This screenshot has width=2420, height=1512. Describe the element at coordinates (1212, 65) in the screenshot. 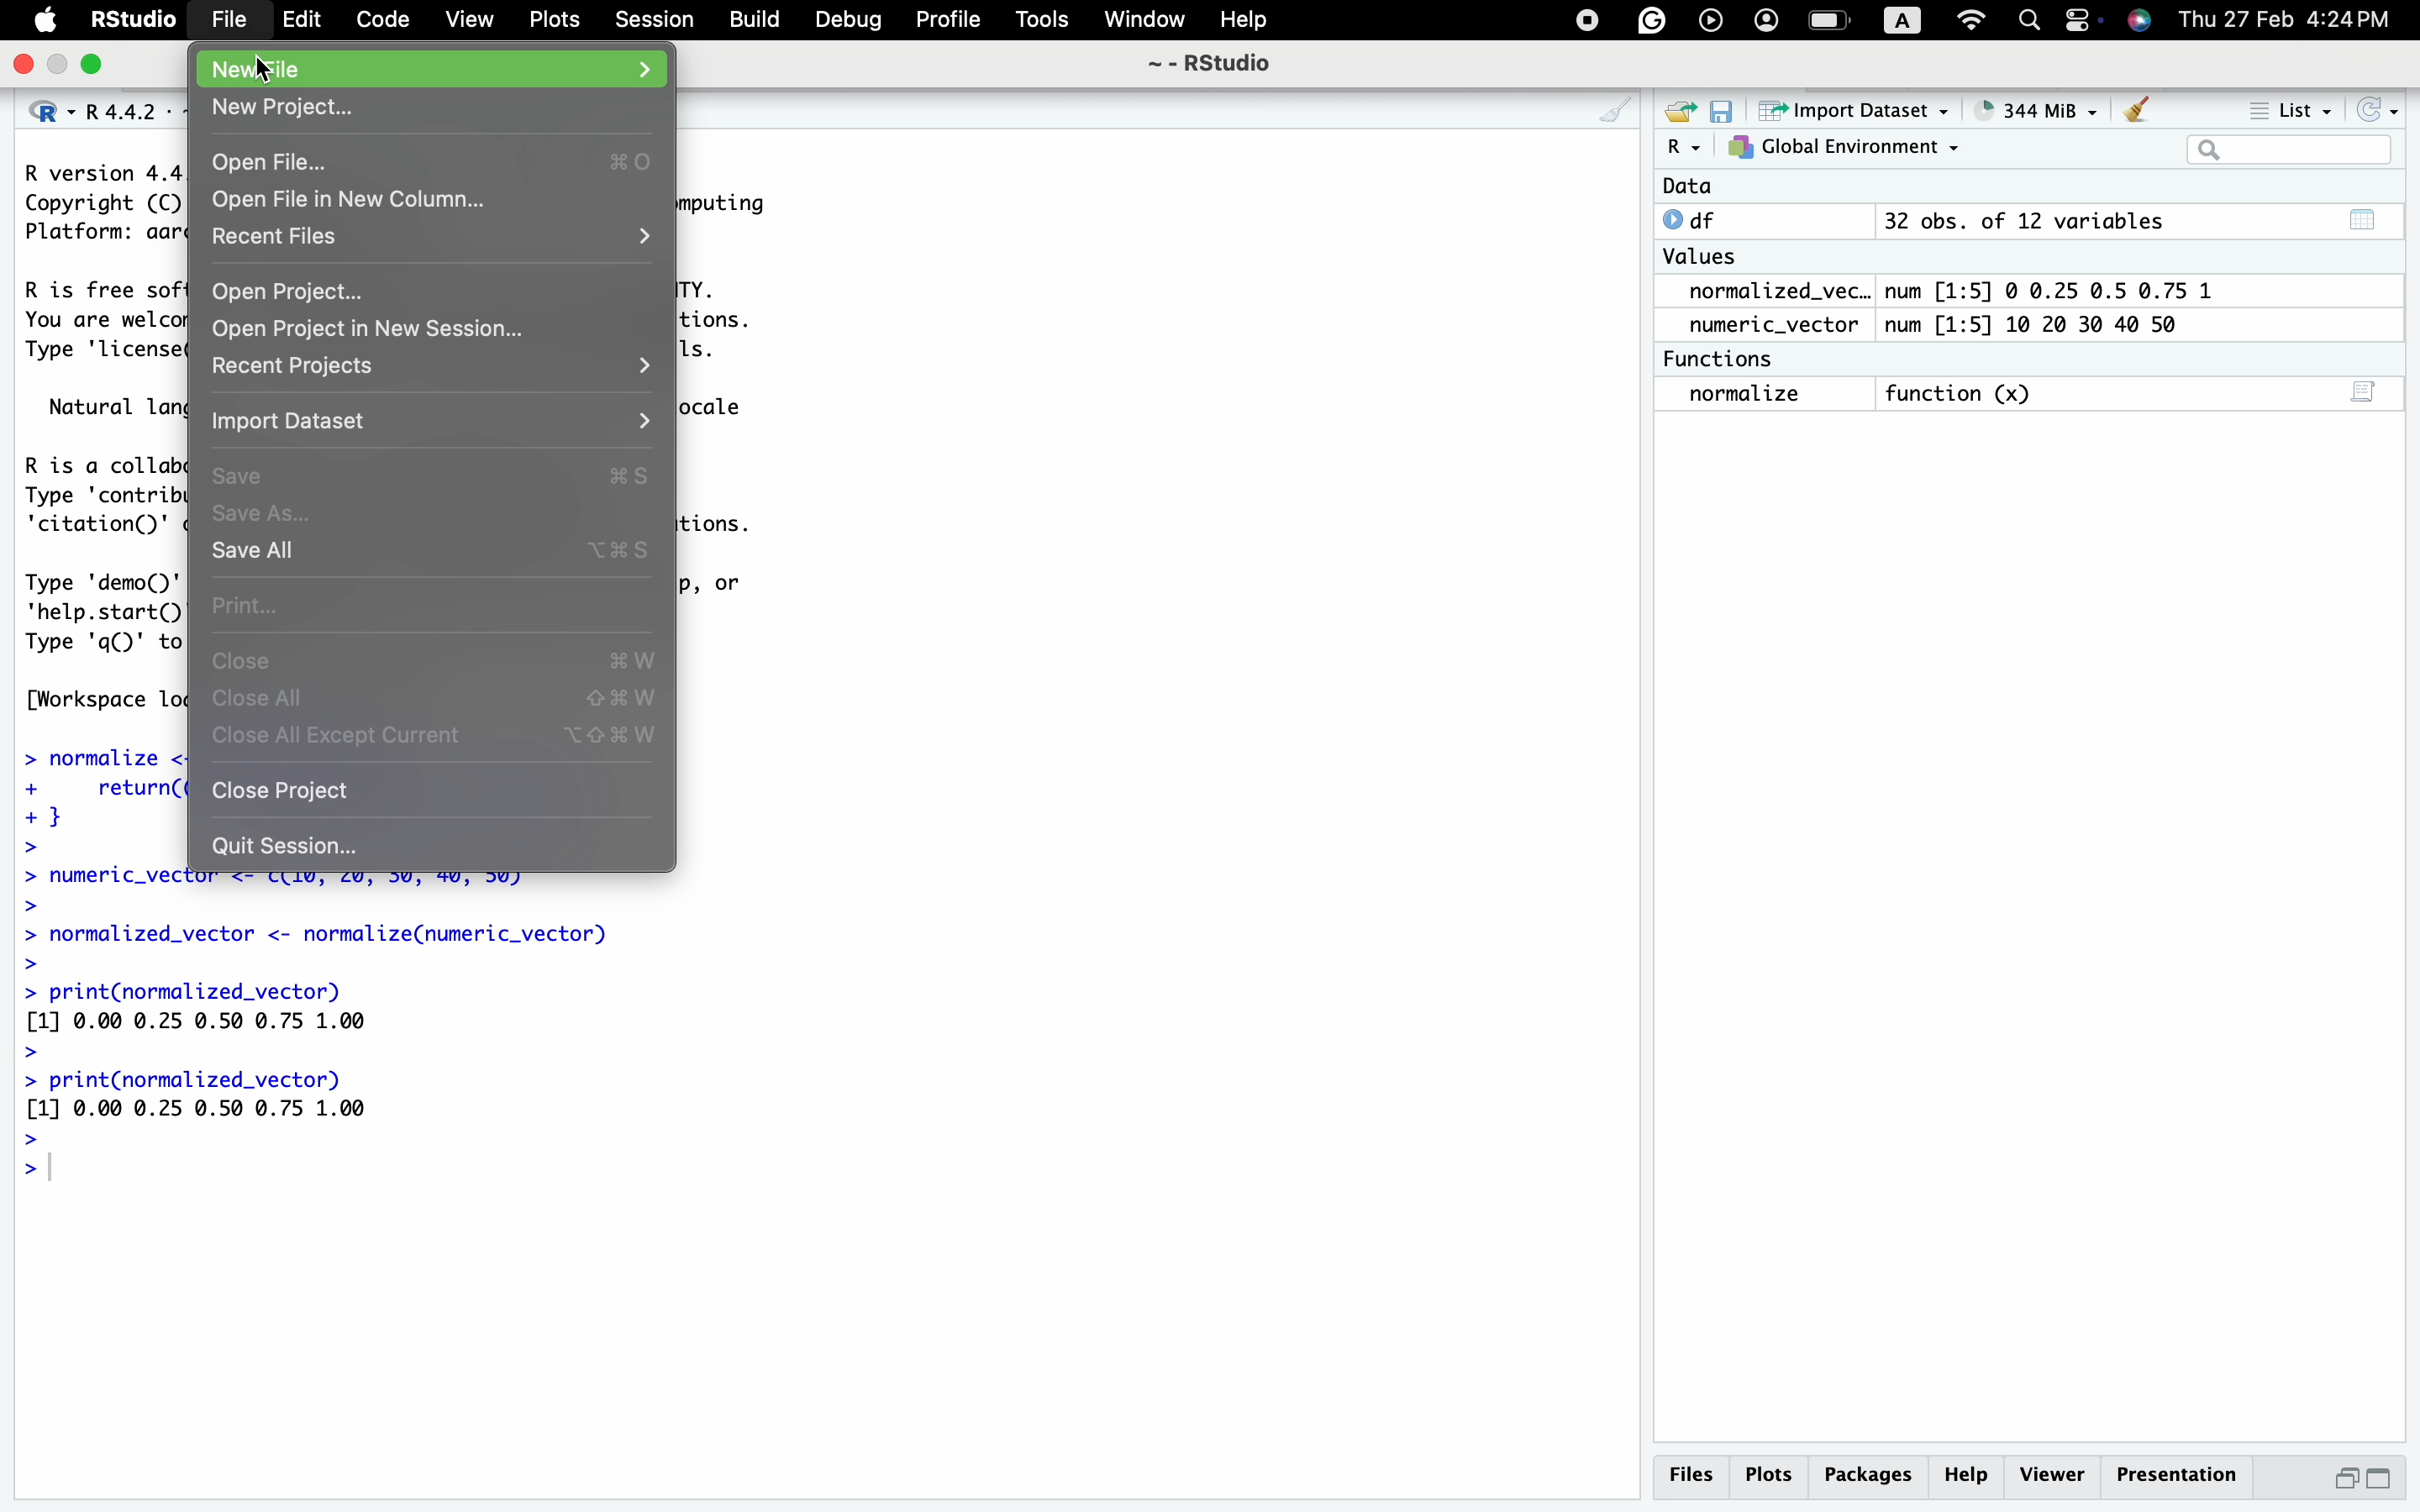

I see `~ - RStudio` at that location.